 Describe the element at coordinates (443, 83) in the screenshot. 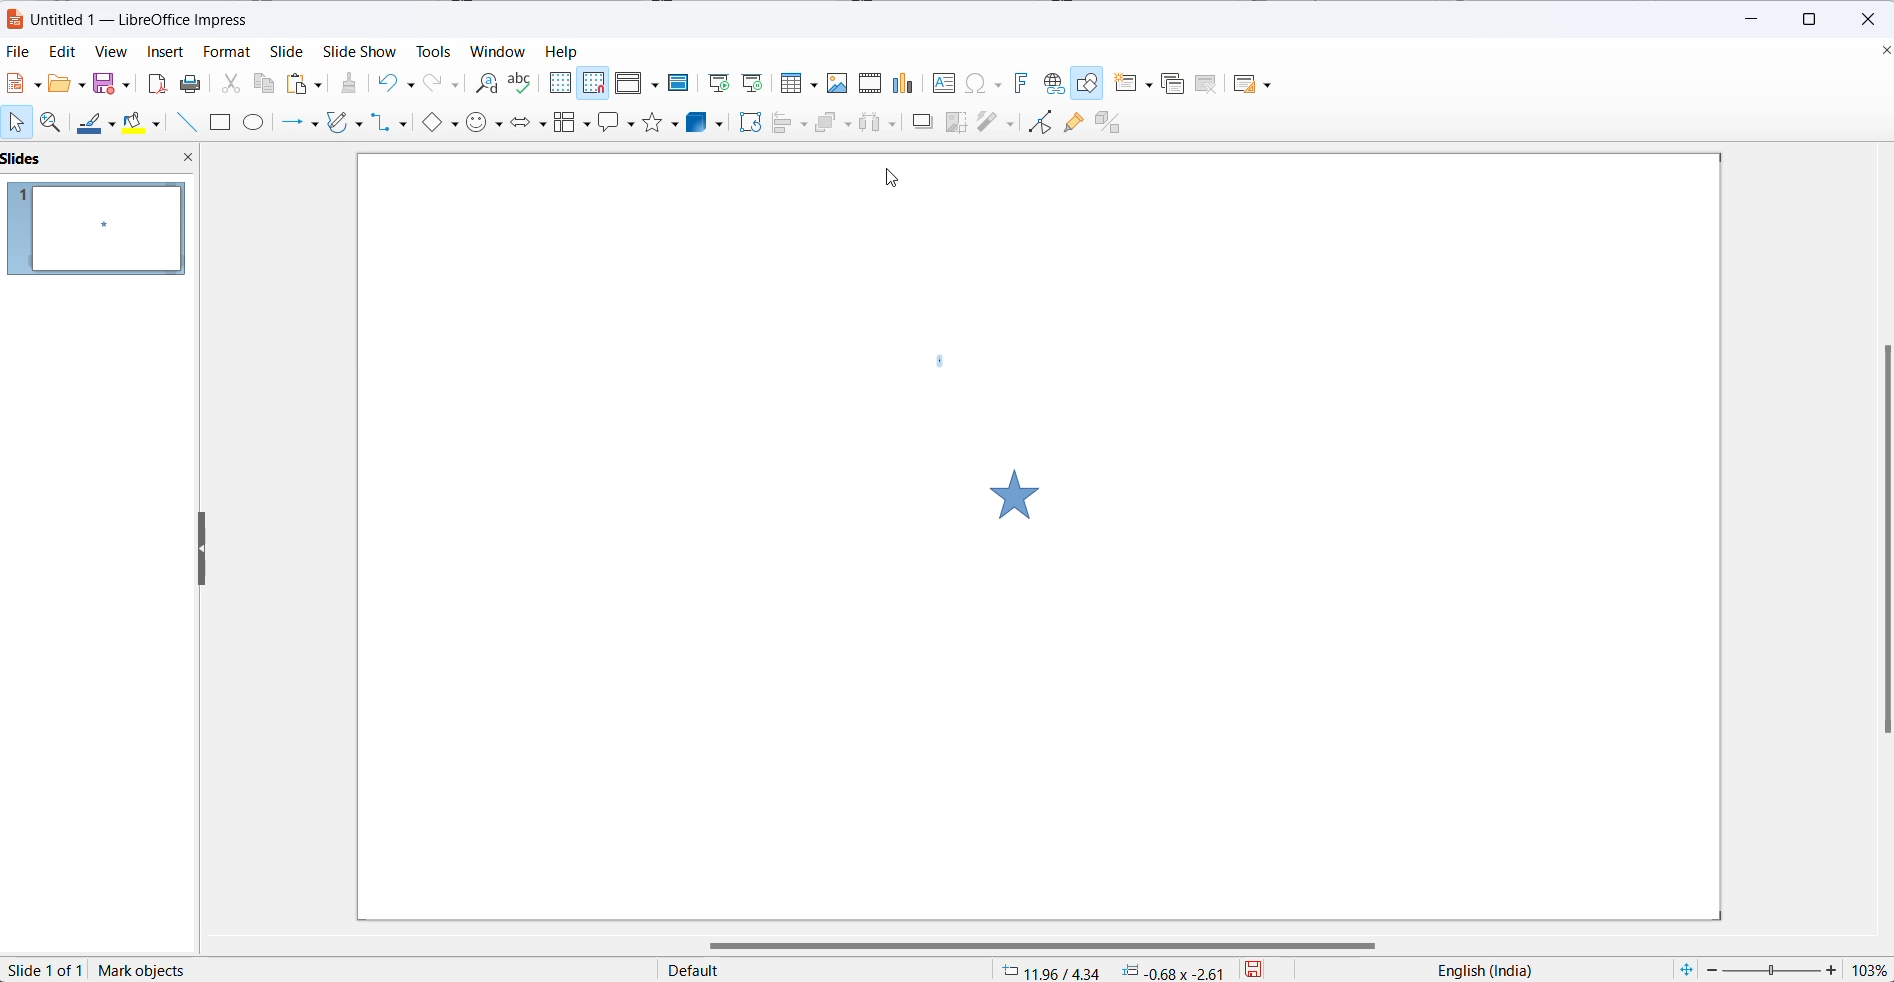

I see `redo` at that location.